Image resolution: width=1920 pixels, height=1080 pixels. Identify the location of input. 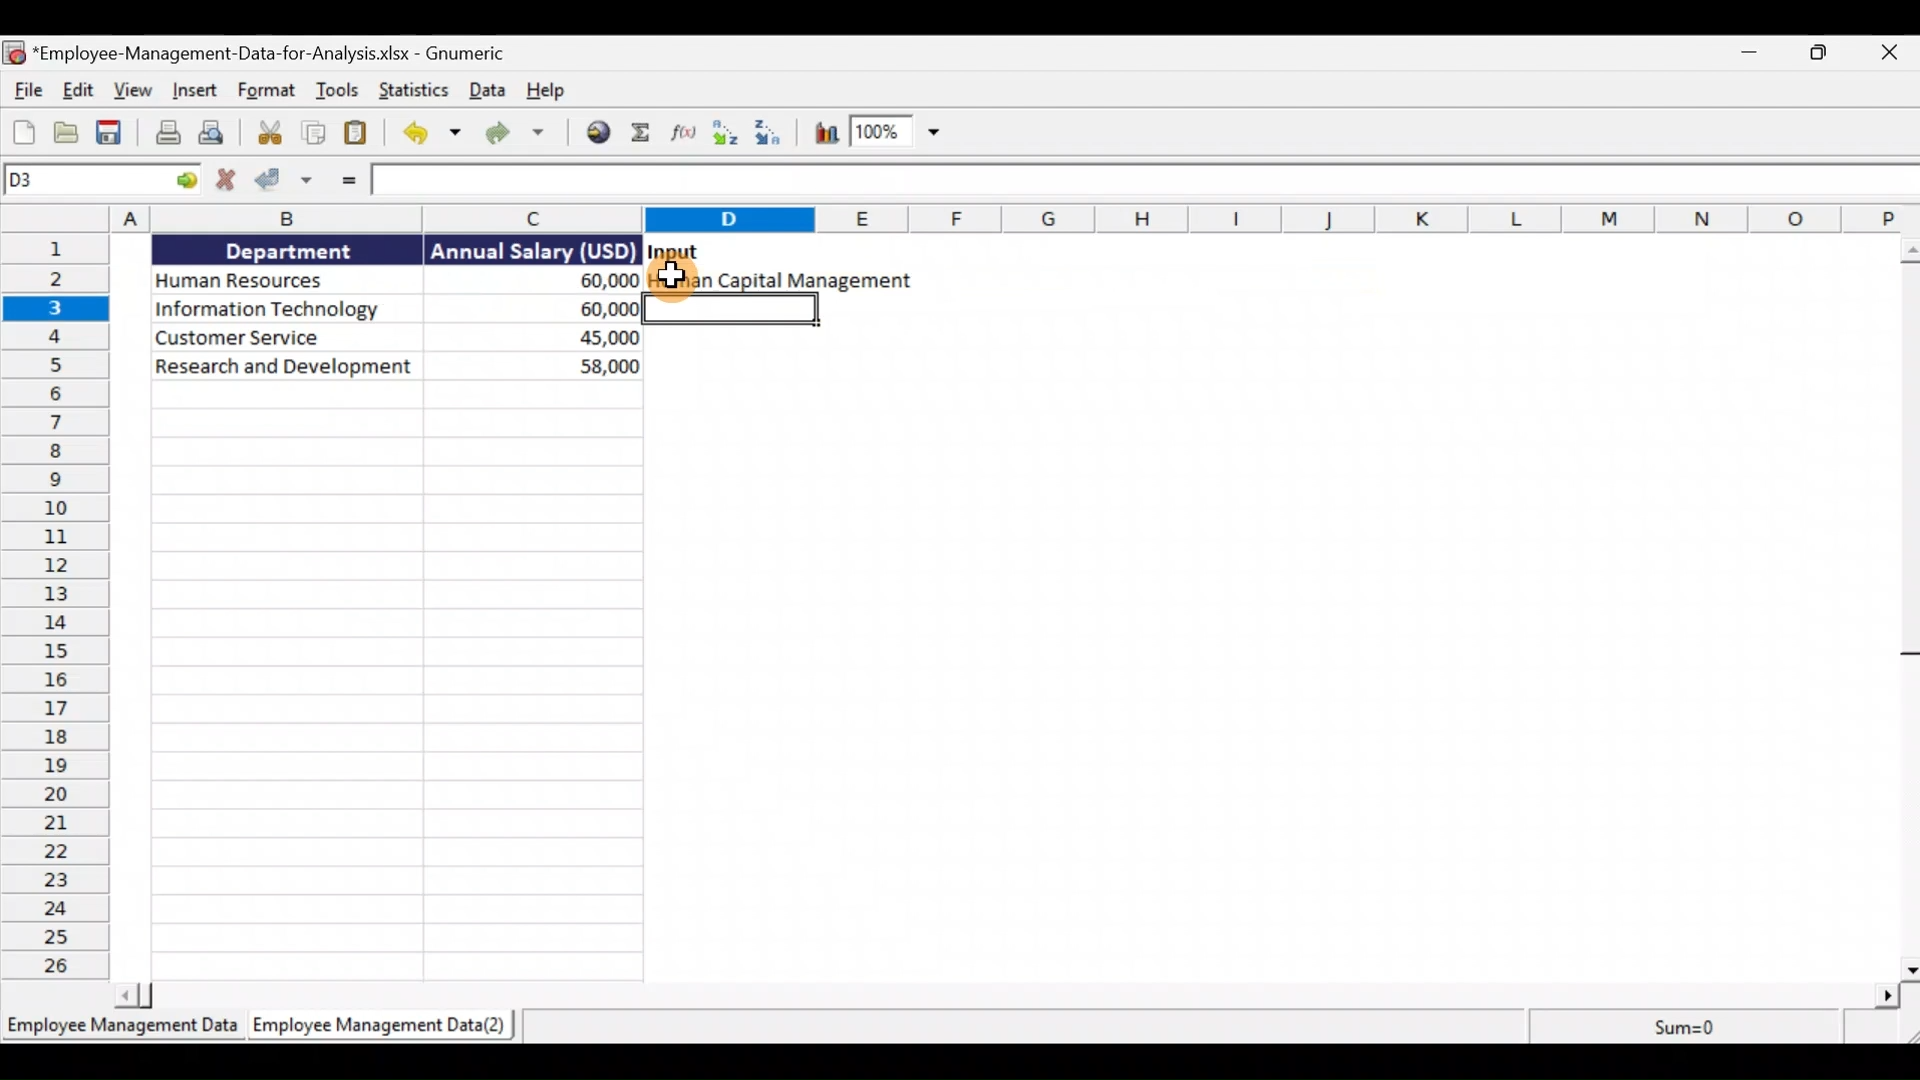
(677, 251).